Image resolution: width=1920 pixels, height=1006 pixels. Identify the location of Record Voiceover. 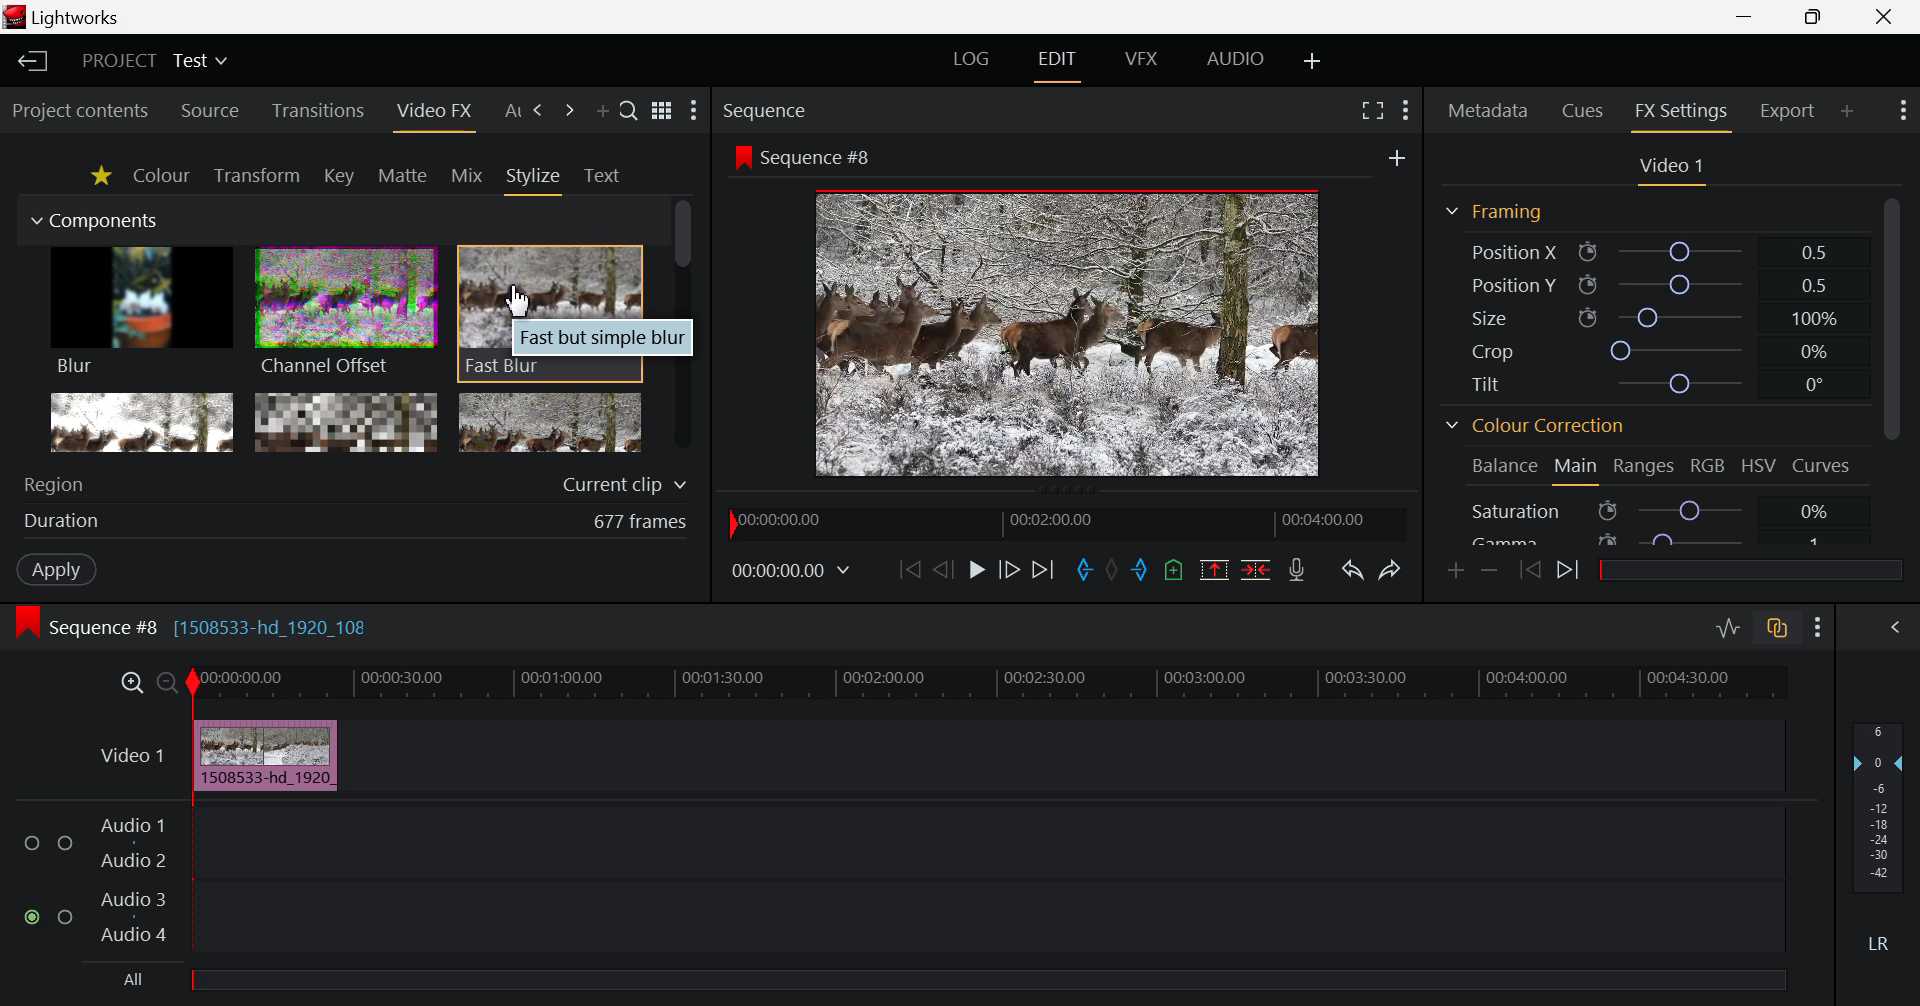
(1297, 573).